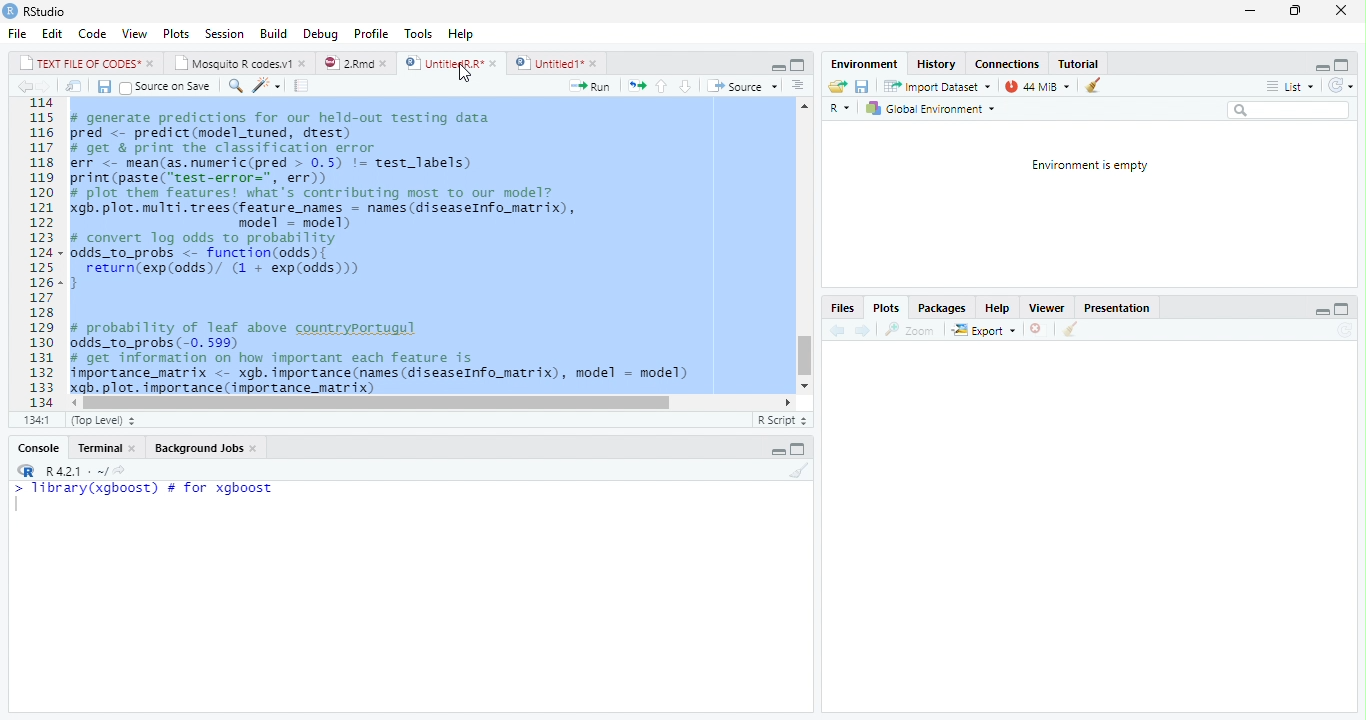  Describe the element at coordinates (942, 308) in the screenshot. I see `Packages` at that location.